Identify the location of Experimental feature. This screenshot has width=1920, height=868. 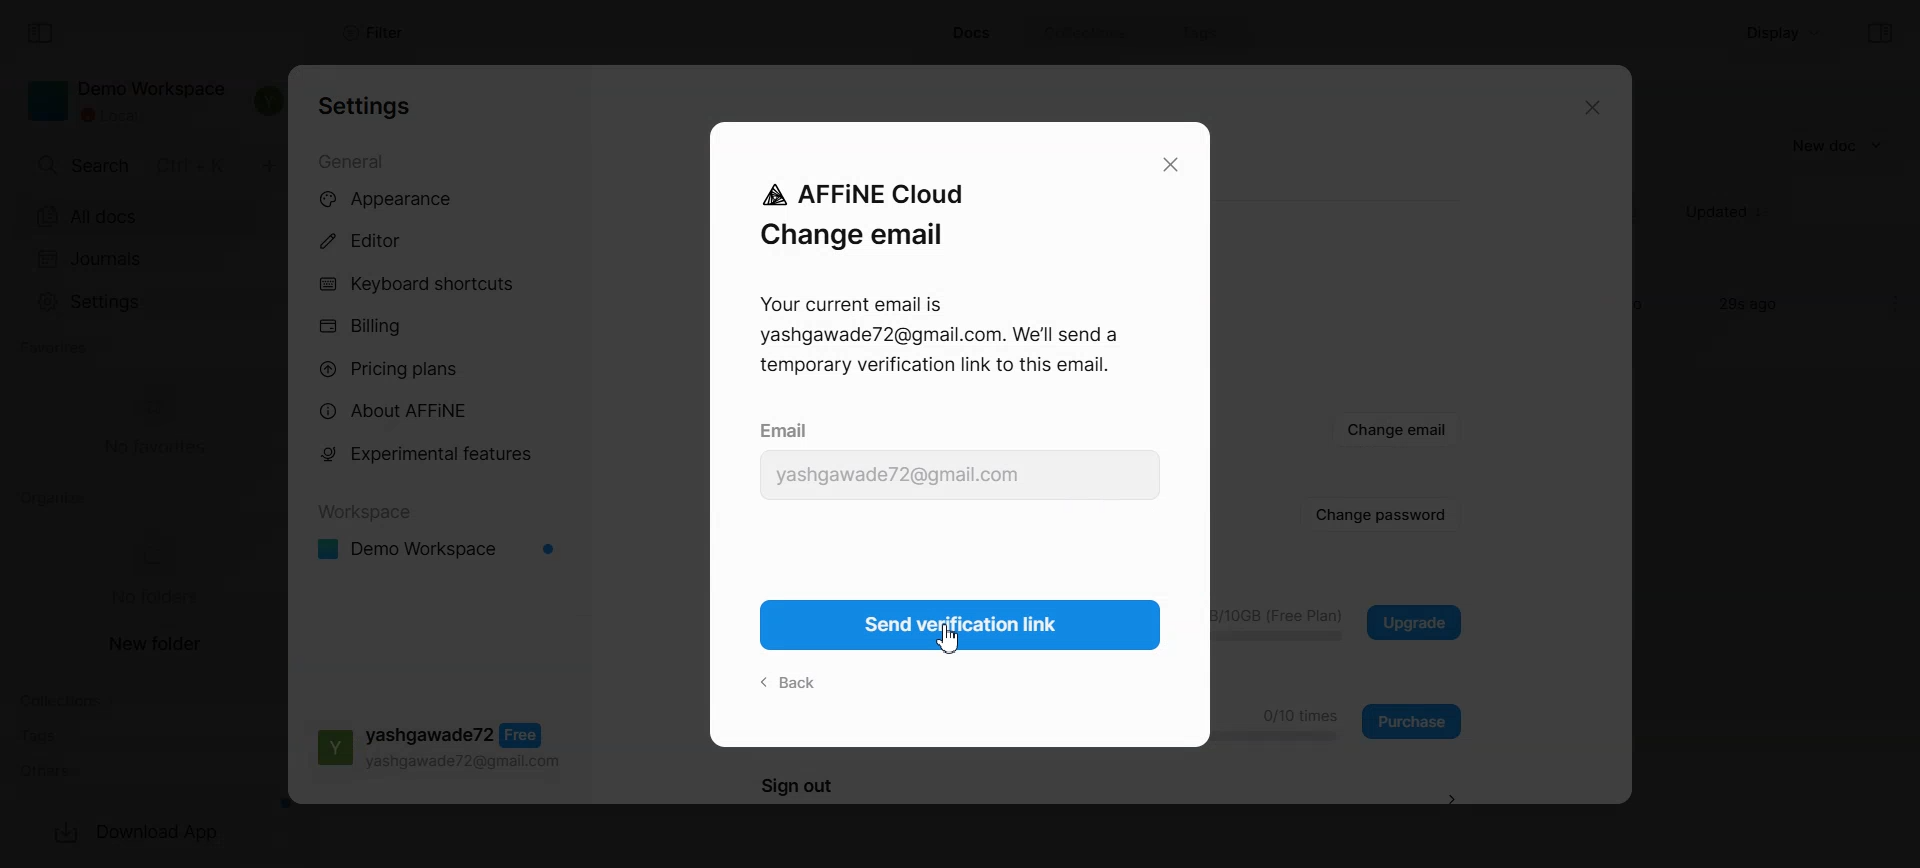
(437, 453).